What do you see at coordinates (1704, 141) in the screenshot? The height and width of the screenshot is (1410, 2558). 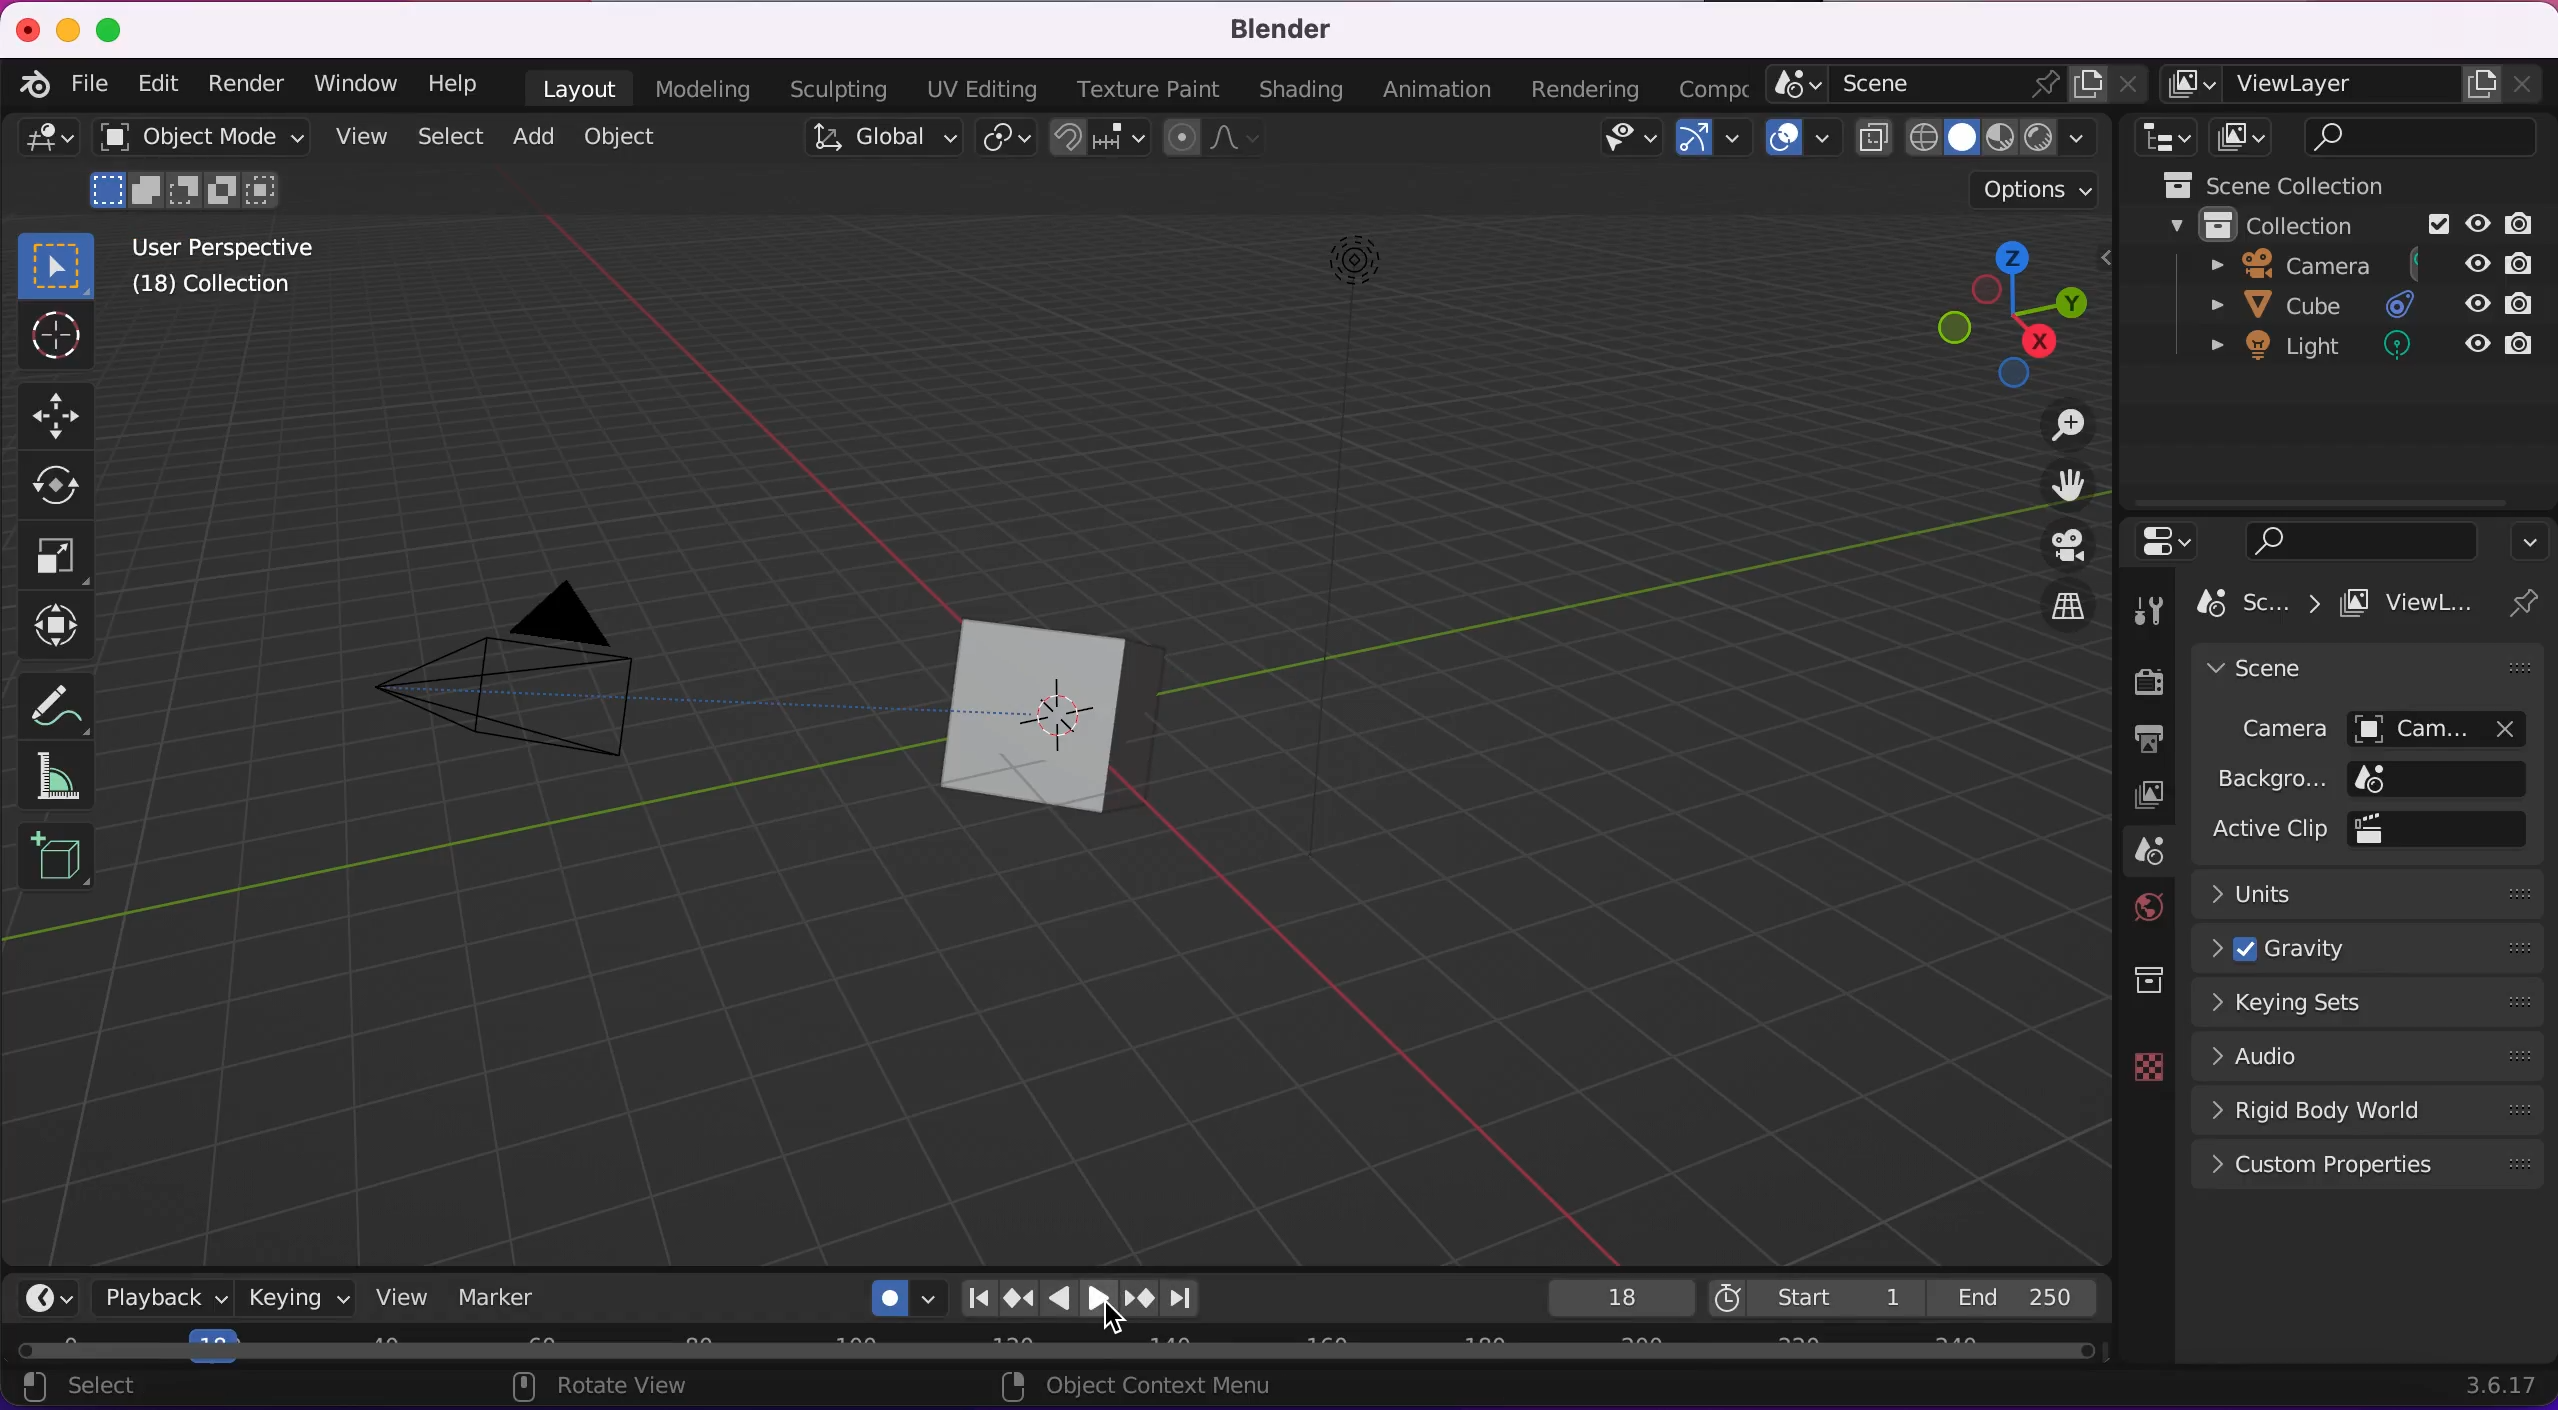 I see `gizmos` at bounding box center [1704, 141].